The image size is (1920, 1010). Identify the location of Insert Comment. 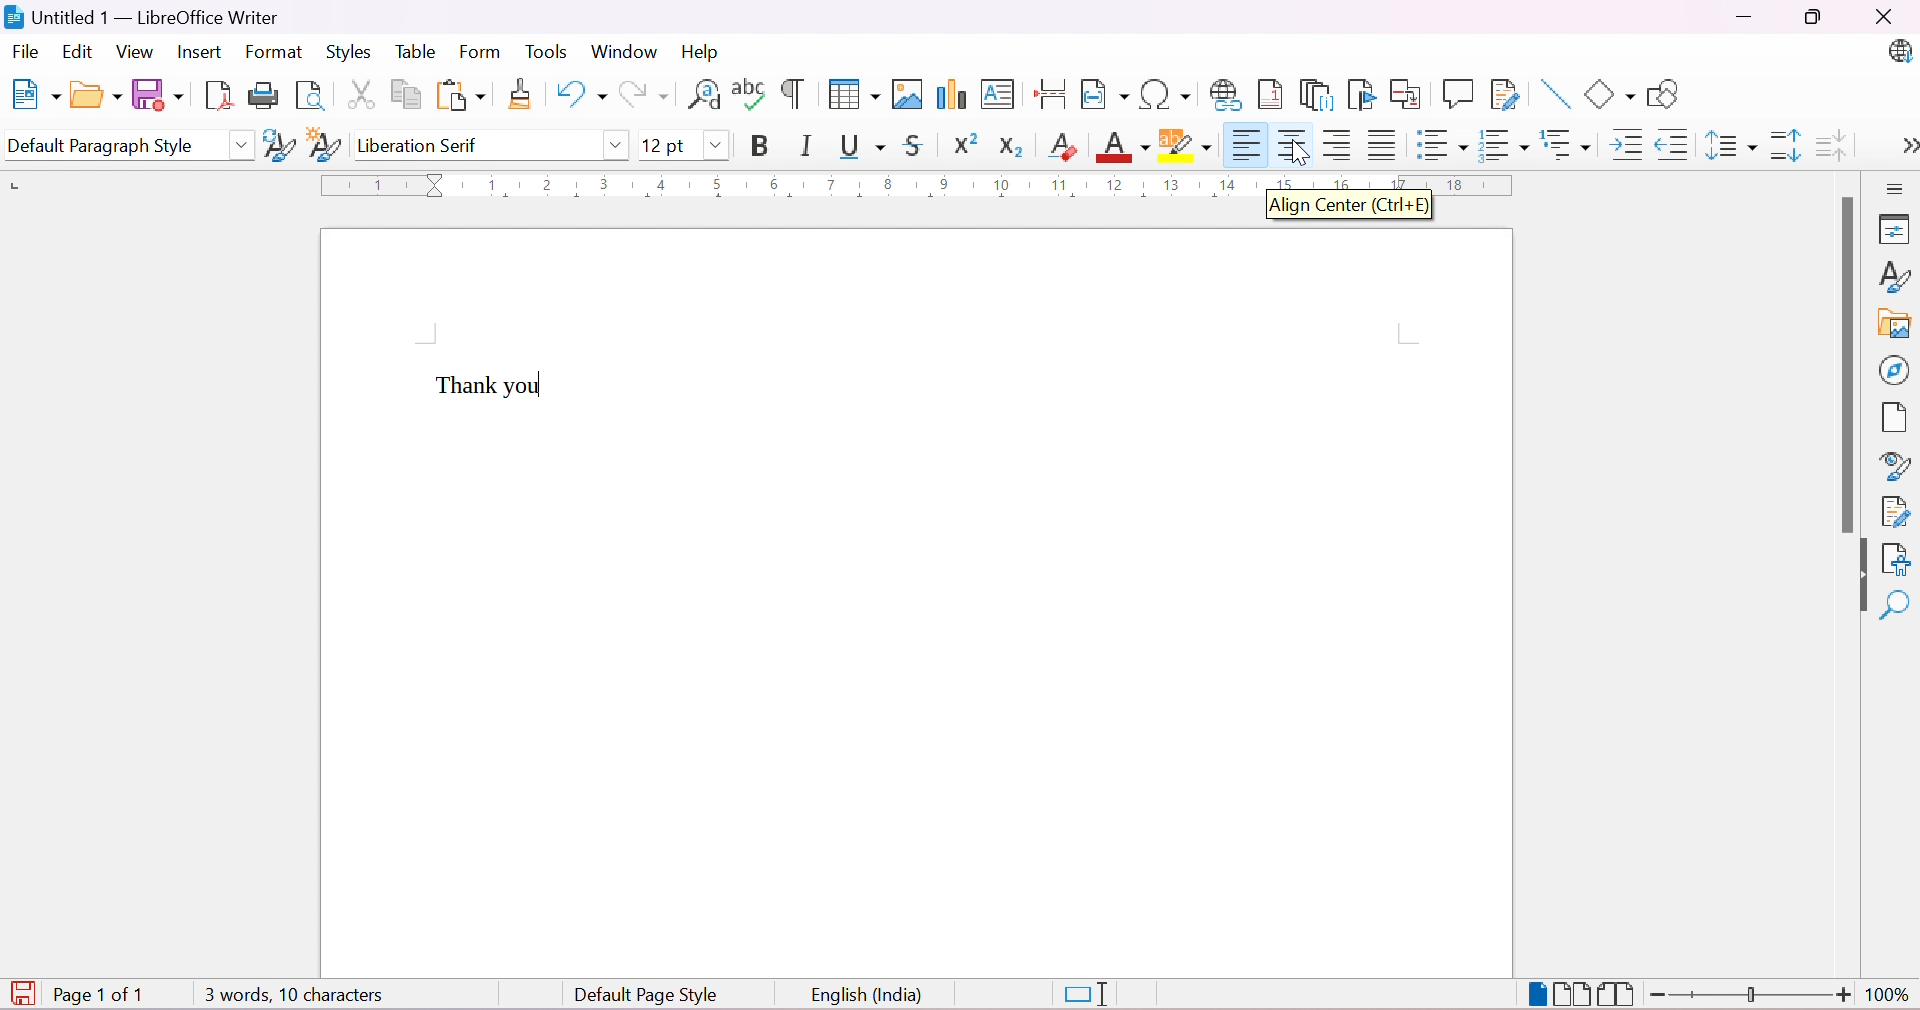
(1457, 93).